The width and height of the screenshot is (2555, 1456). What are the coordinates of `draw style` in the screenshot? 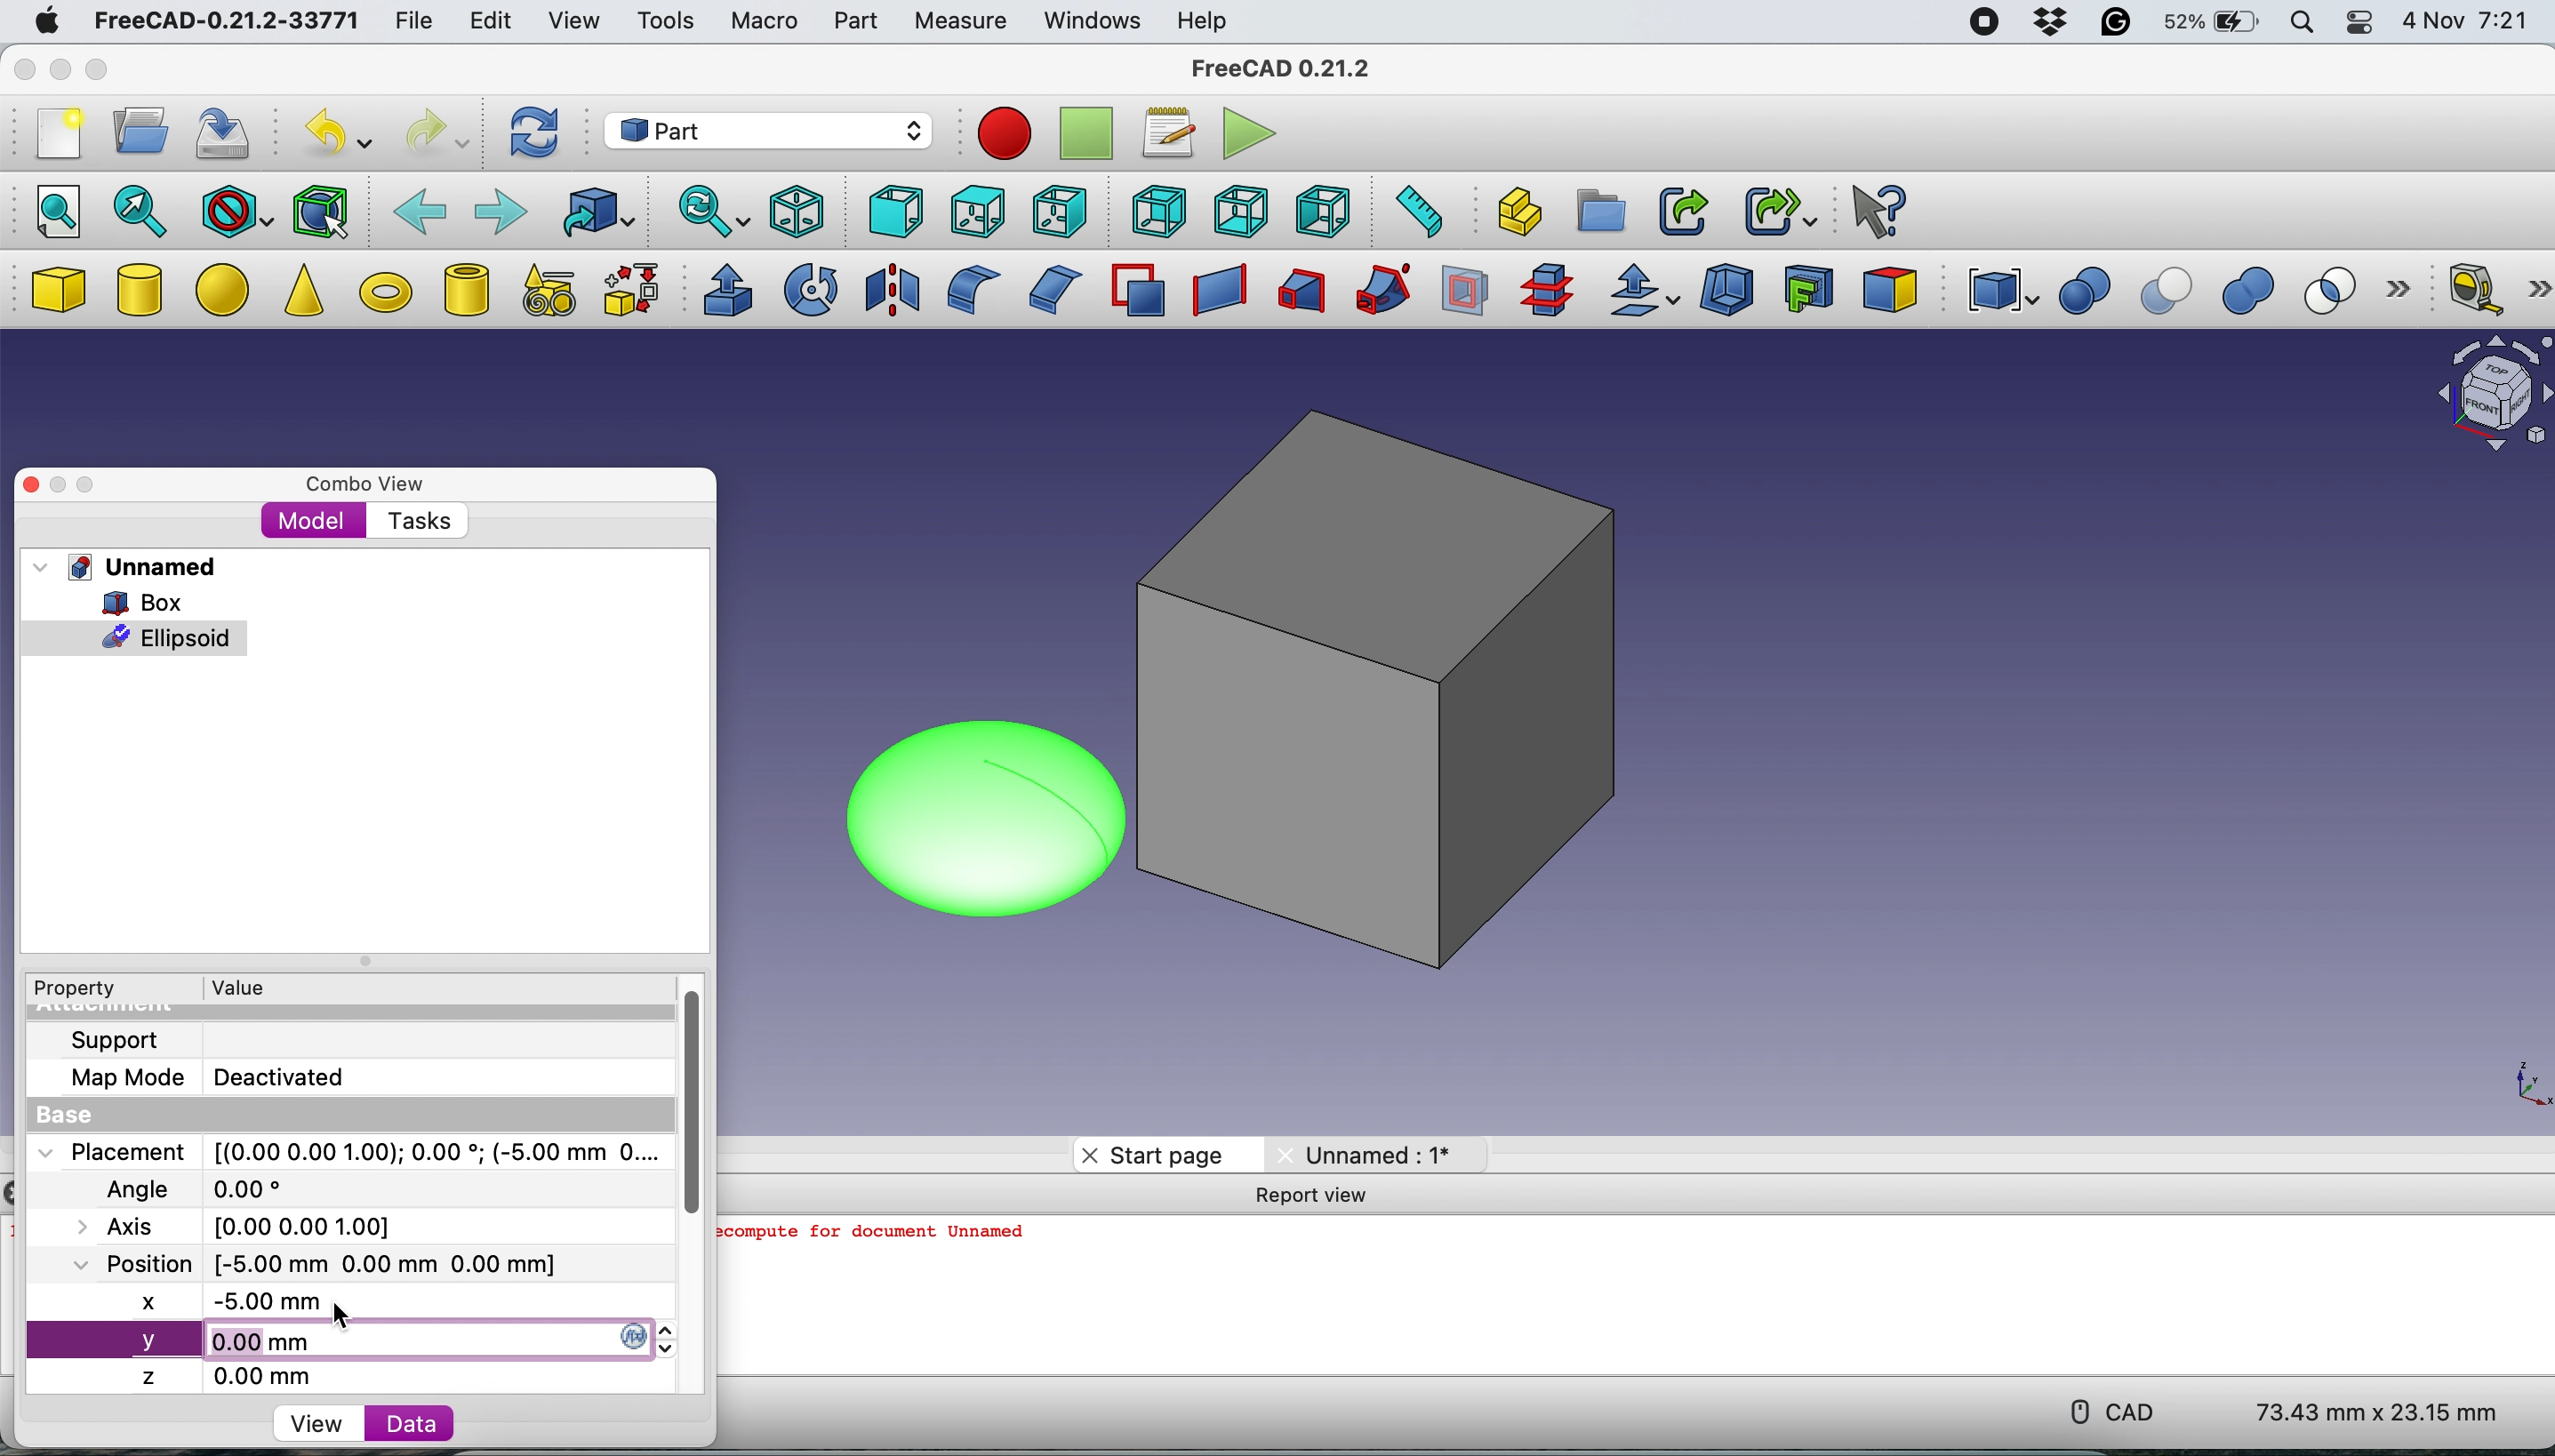 It's located at (236, 213).